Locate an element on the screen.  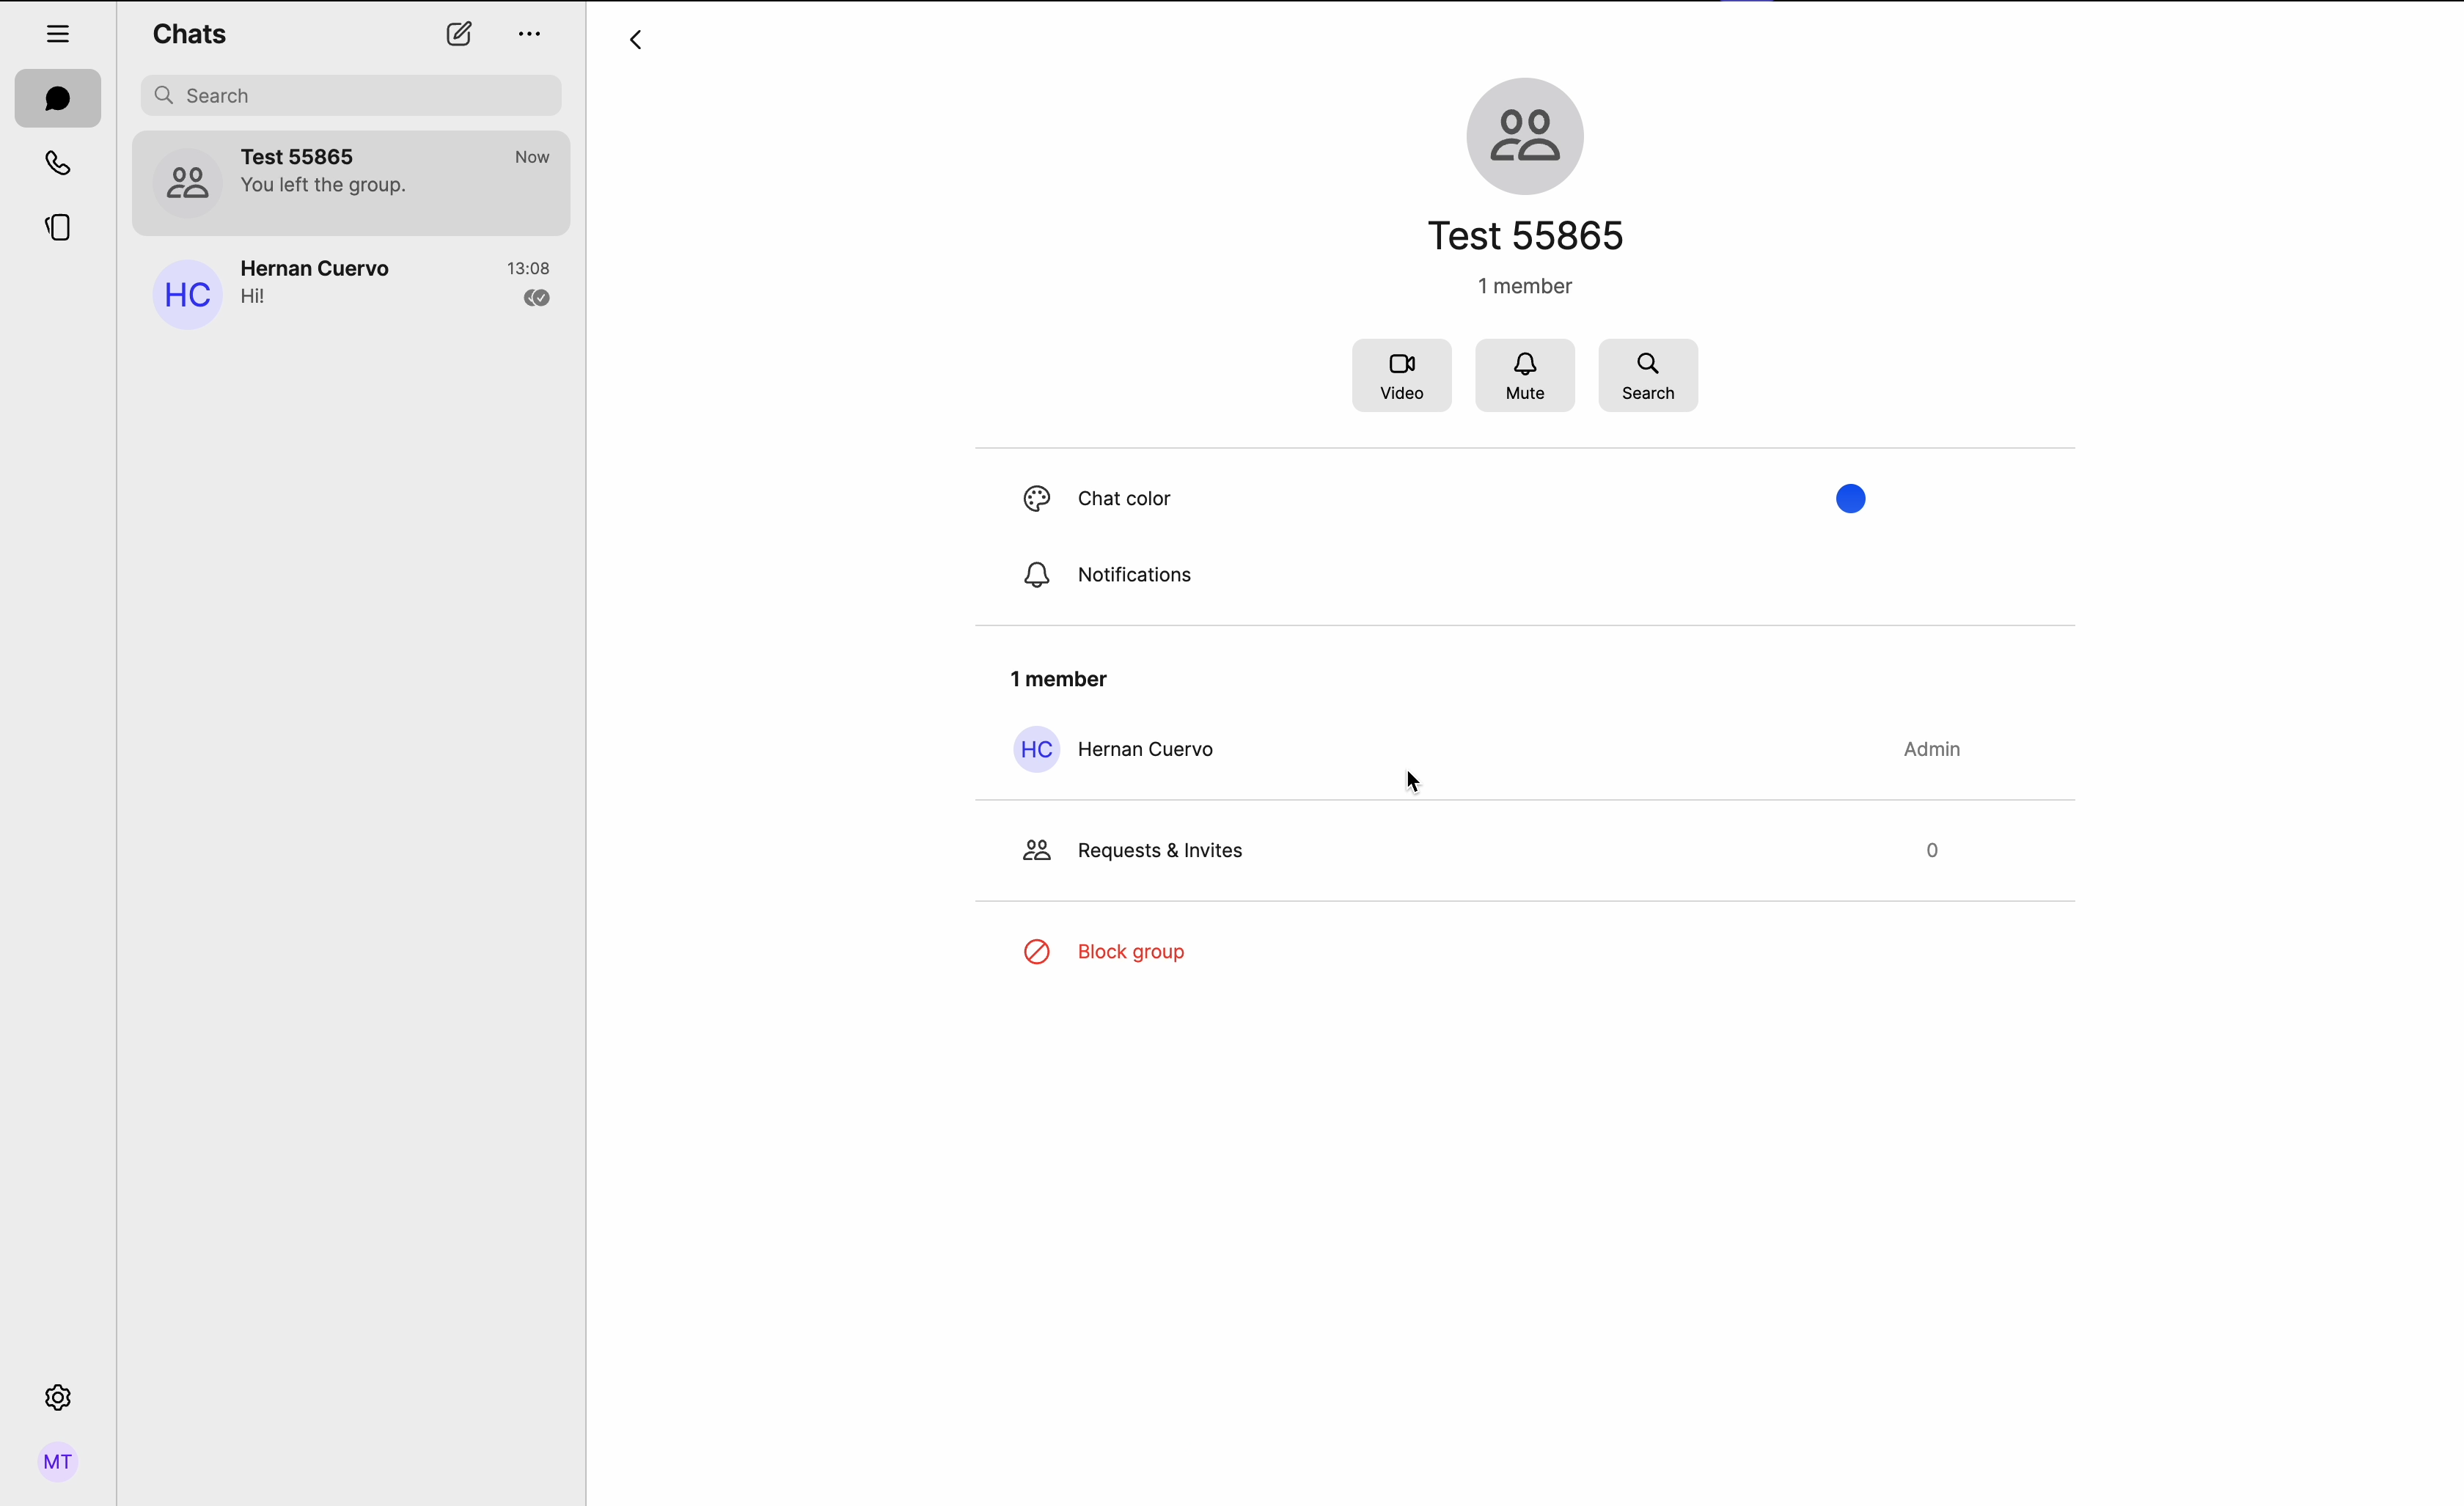
video button is located at coordinates (1400, 378).